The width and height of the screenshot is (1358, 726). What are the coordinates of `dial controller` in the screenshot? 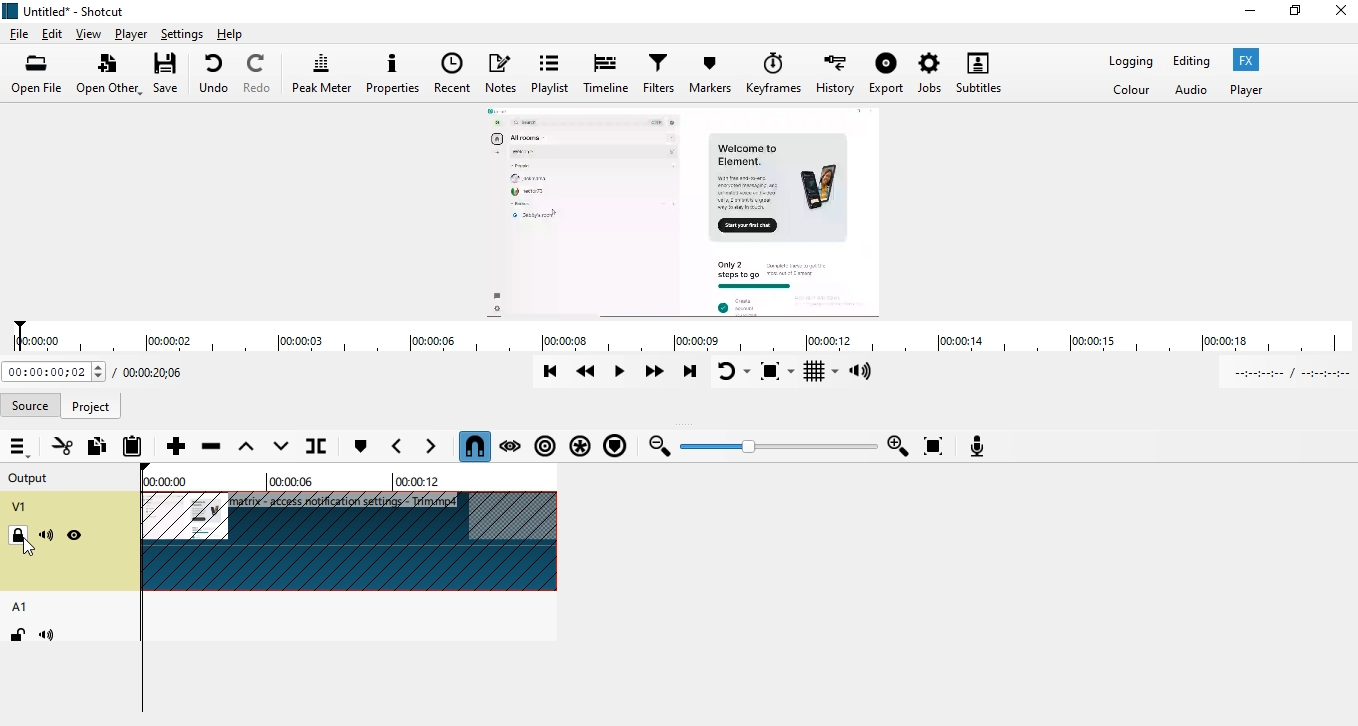 It's located at (782, 448).